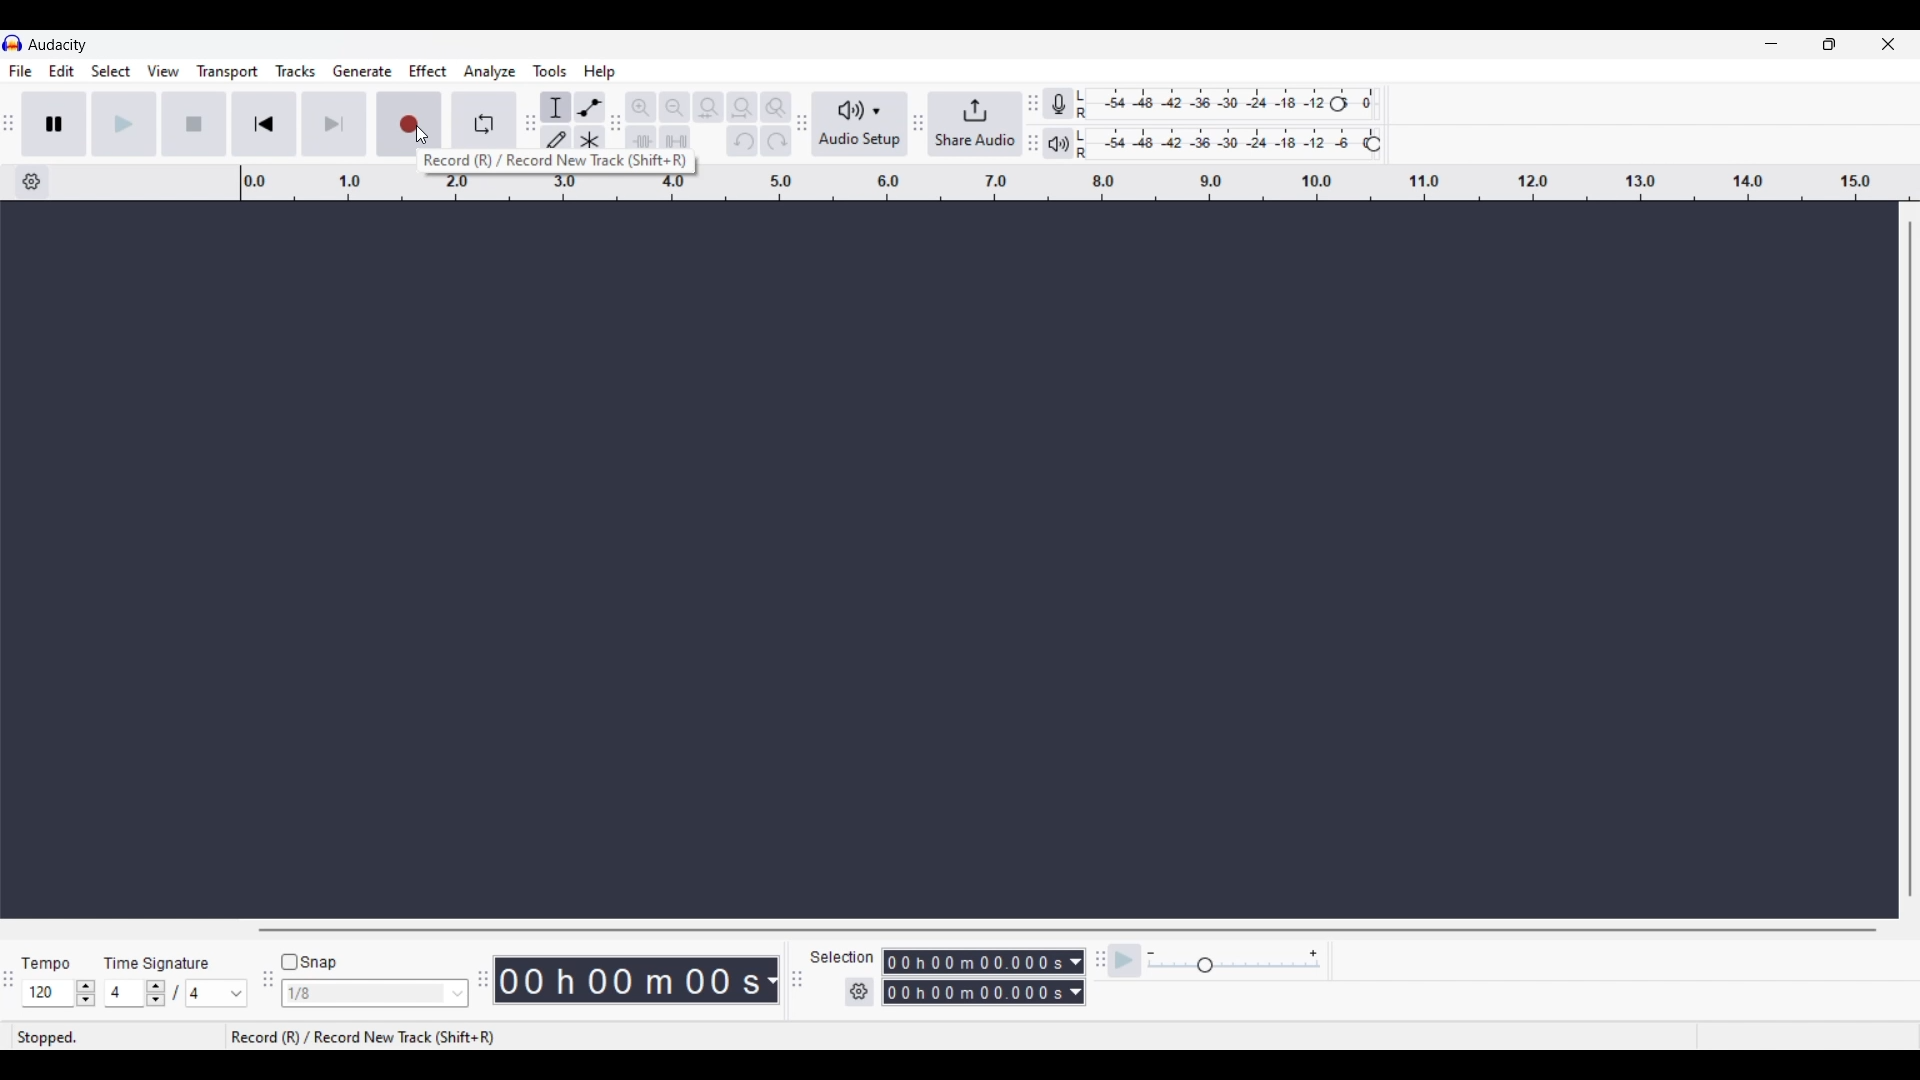 The height and width of the screenshot is (1080, 1920). Describe the element at coordinates (20, 72) in the screenshot. I see `File menu` at that location.